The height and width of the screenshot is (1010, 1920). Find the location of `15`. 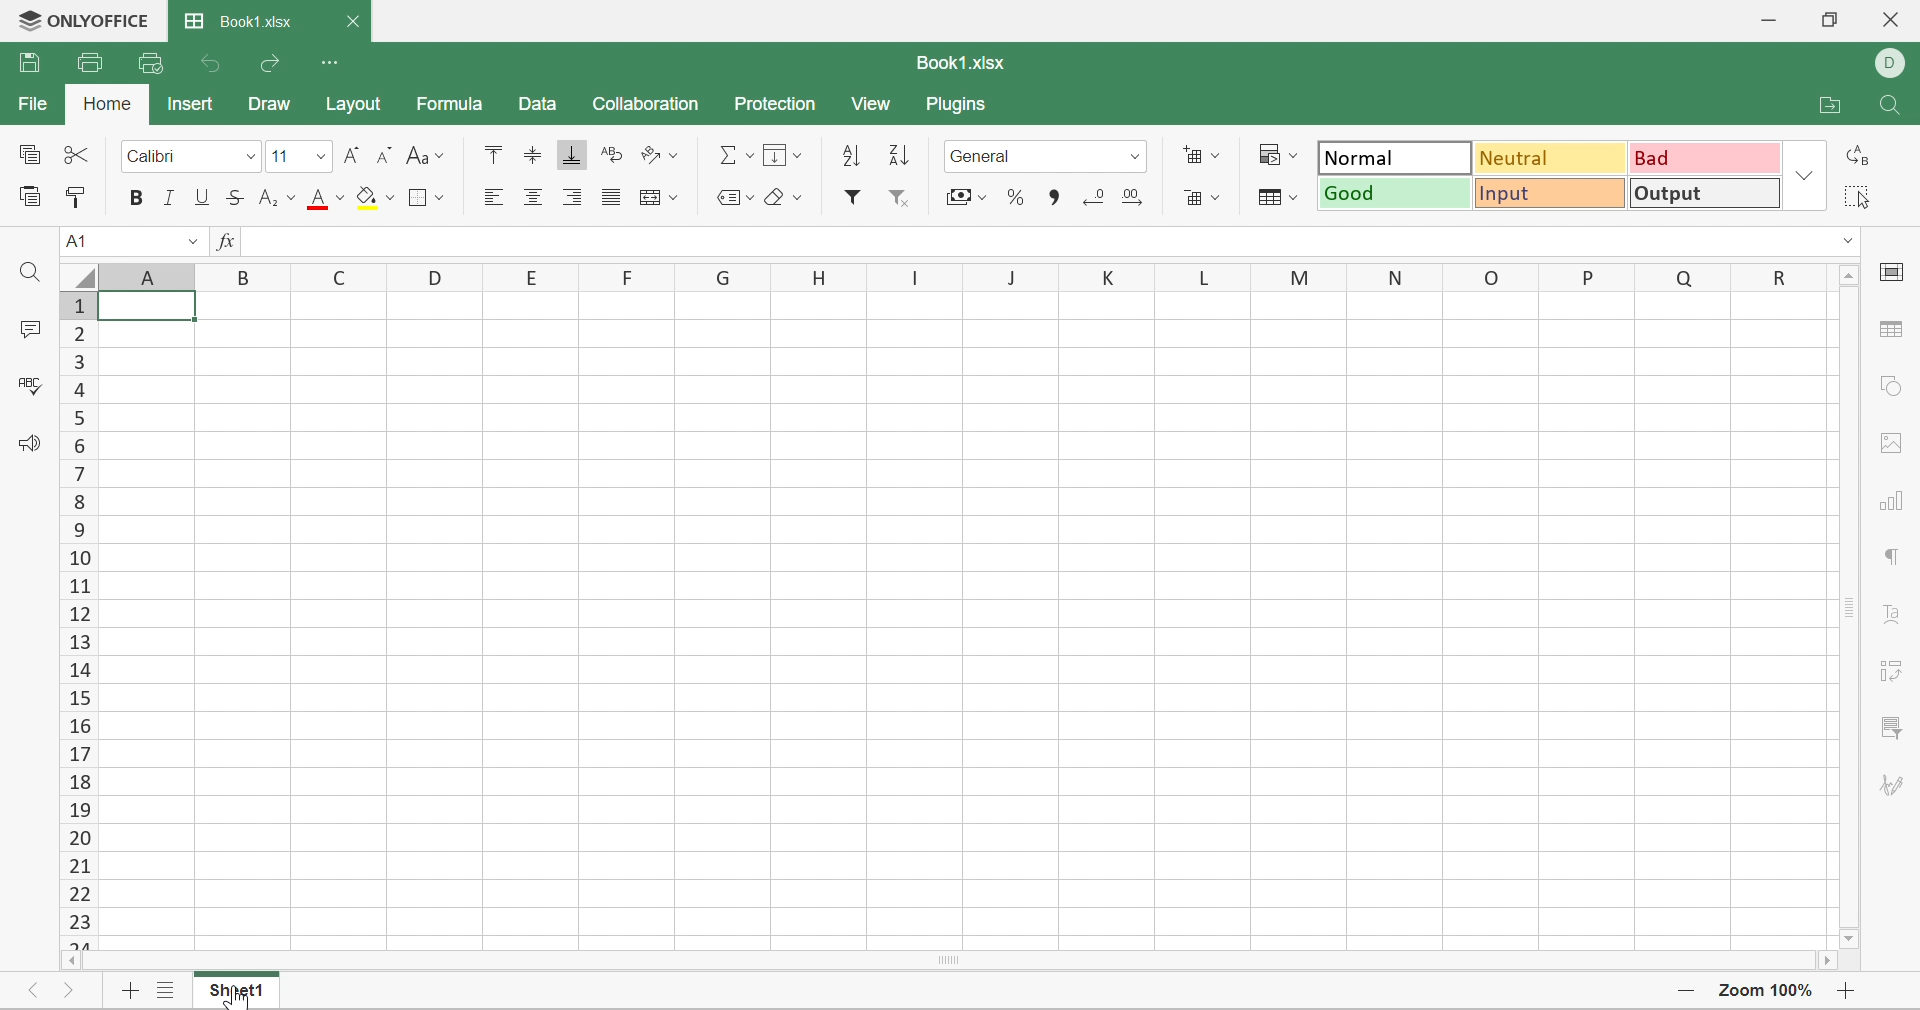

15 is located at coordinates (82, 700).